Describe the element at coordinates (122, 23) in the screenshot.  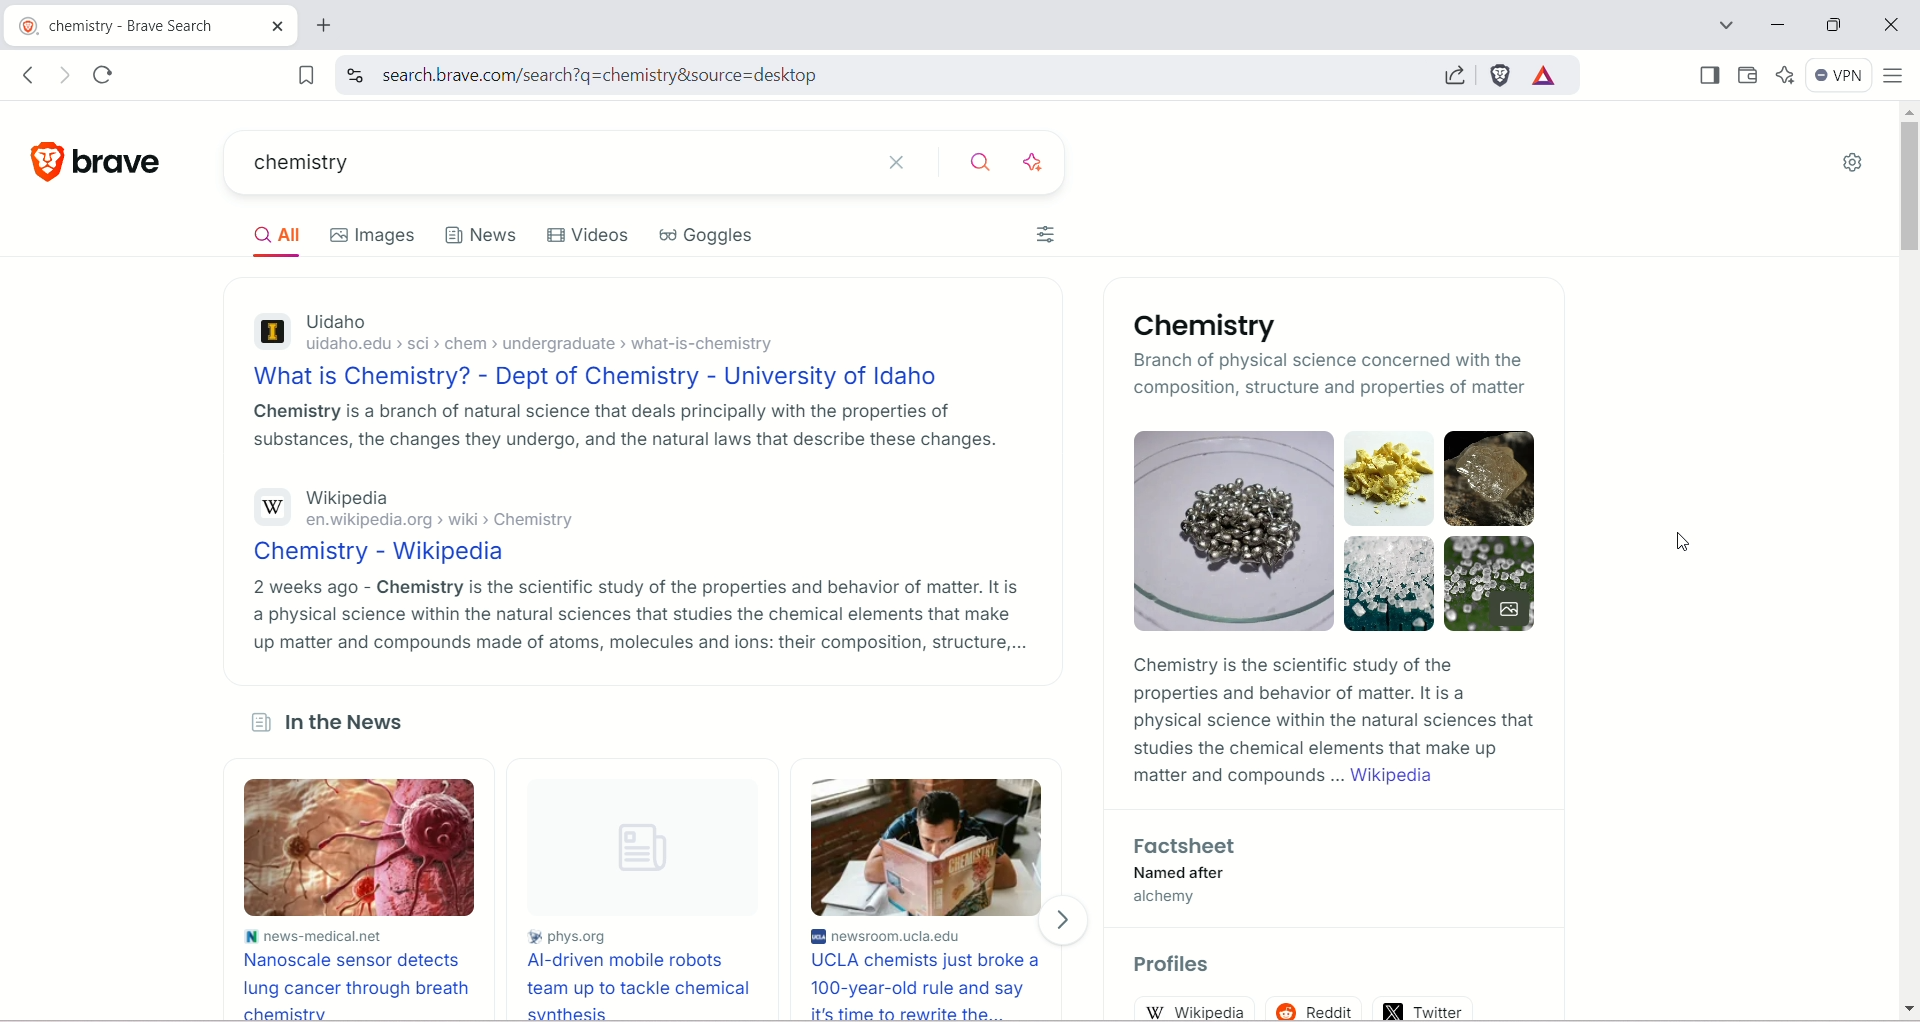
I see `chemistry - brave search` at that location.